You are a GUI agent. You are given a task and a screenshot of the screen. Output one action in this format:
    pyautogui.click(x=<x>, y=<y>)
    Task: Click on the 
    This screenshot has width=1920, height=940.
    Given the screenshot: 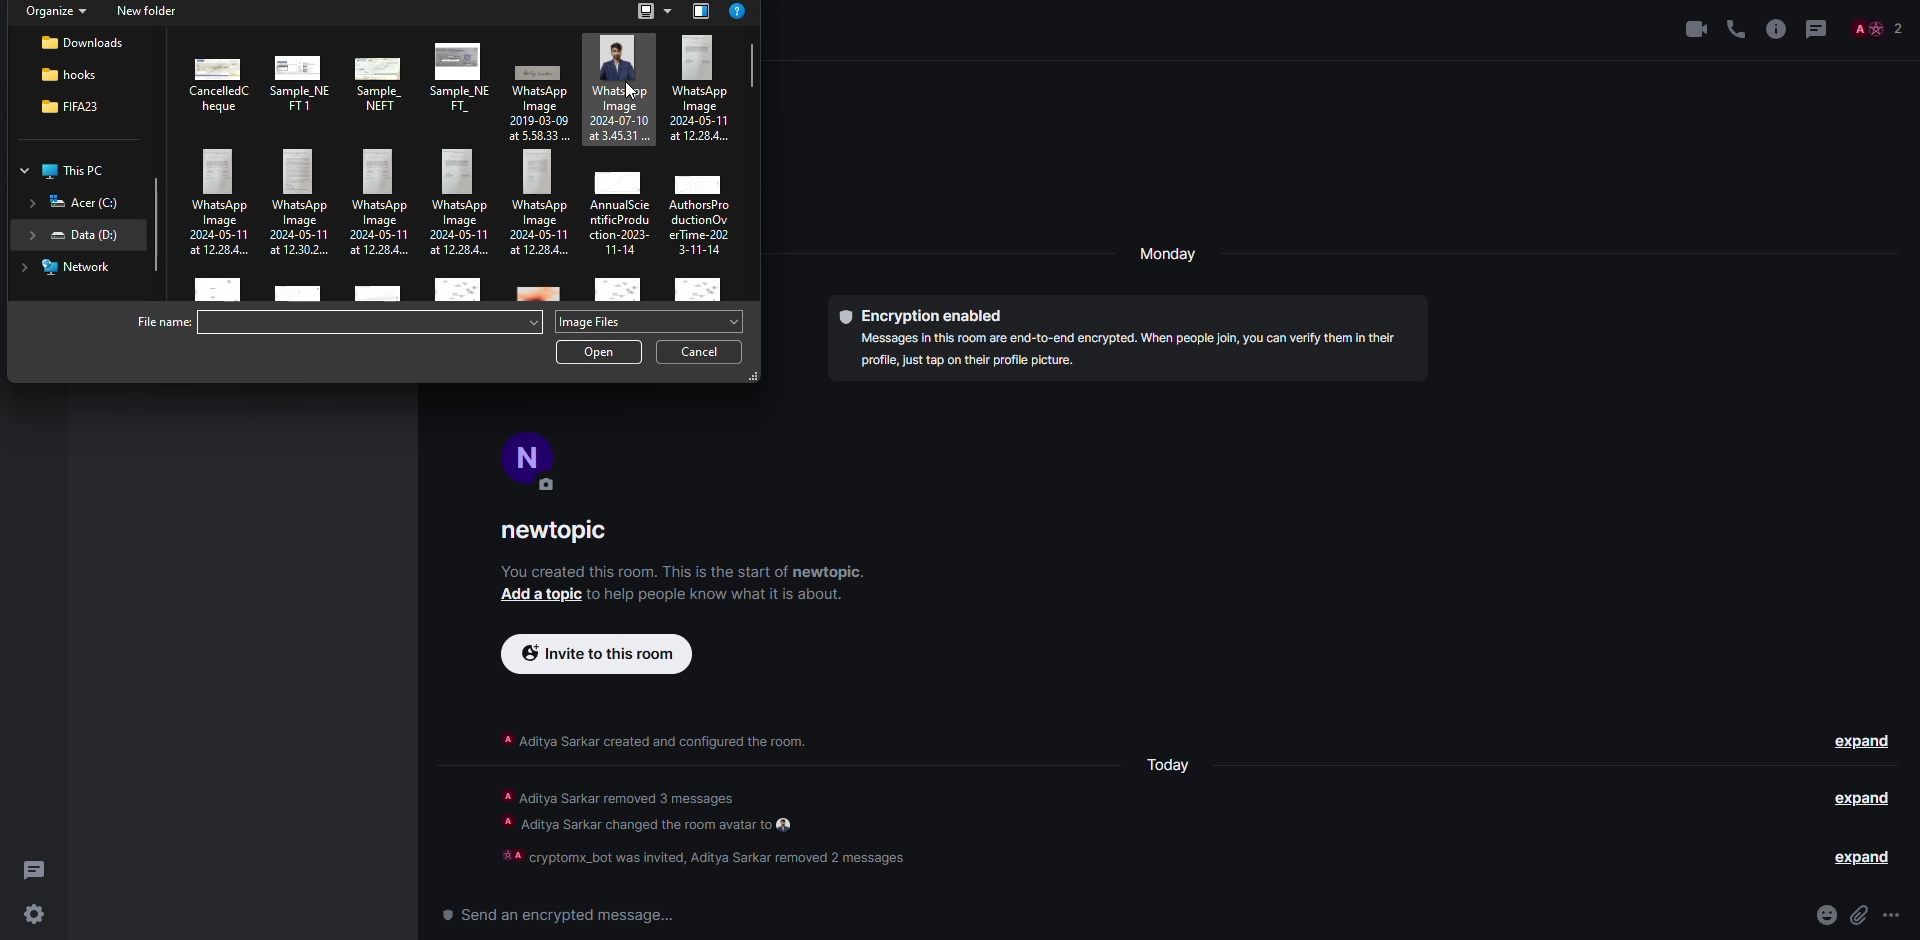 What is the action you would take?
    pyautogui.click(x=457, y=201)
    